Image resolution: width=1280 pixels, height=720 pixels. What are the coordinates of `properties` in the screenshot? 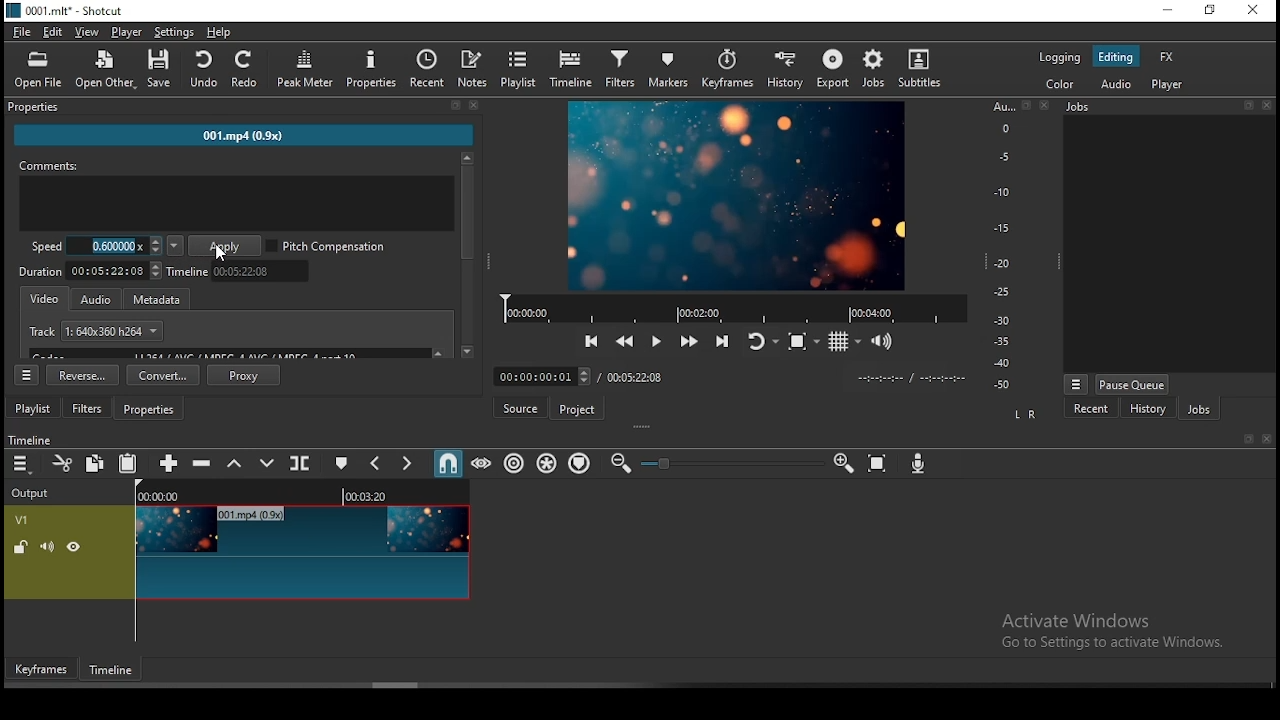 It's located at (149, 408).